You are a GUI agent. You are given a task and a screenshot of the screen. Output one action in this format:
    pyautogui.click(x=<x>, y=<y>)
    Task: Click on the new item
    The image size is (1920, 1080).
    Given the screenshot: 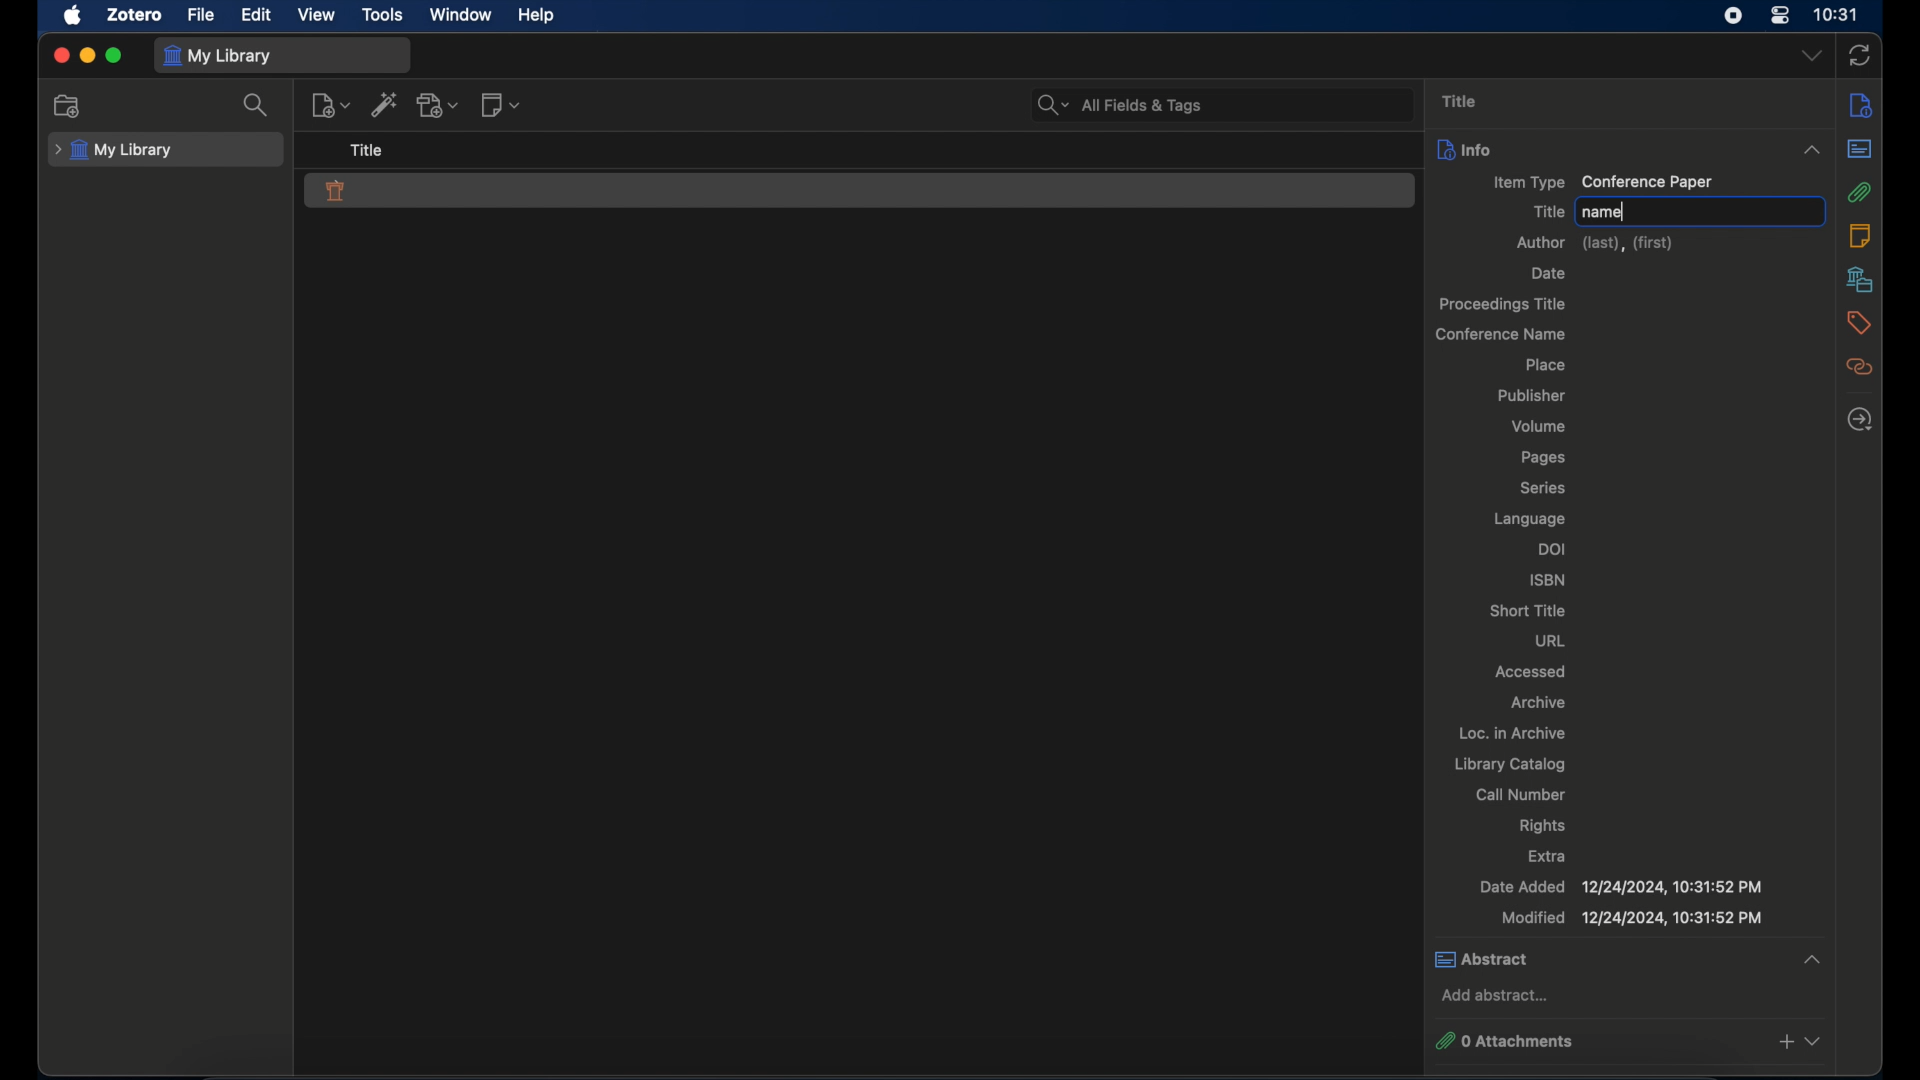 What is the action you would take?
    pyautogui.click(x=331, y=104)
    